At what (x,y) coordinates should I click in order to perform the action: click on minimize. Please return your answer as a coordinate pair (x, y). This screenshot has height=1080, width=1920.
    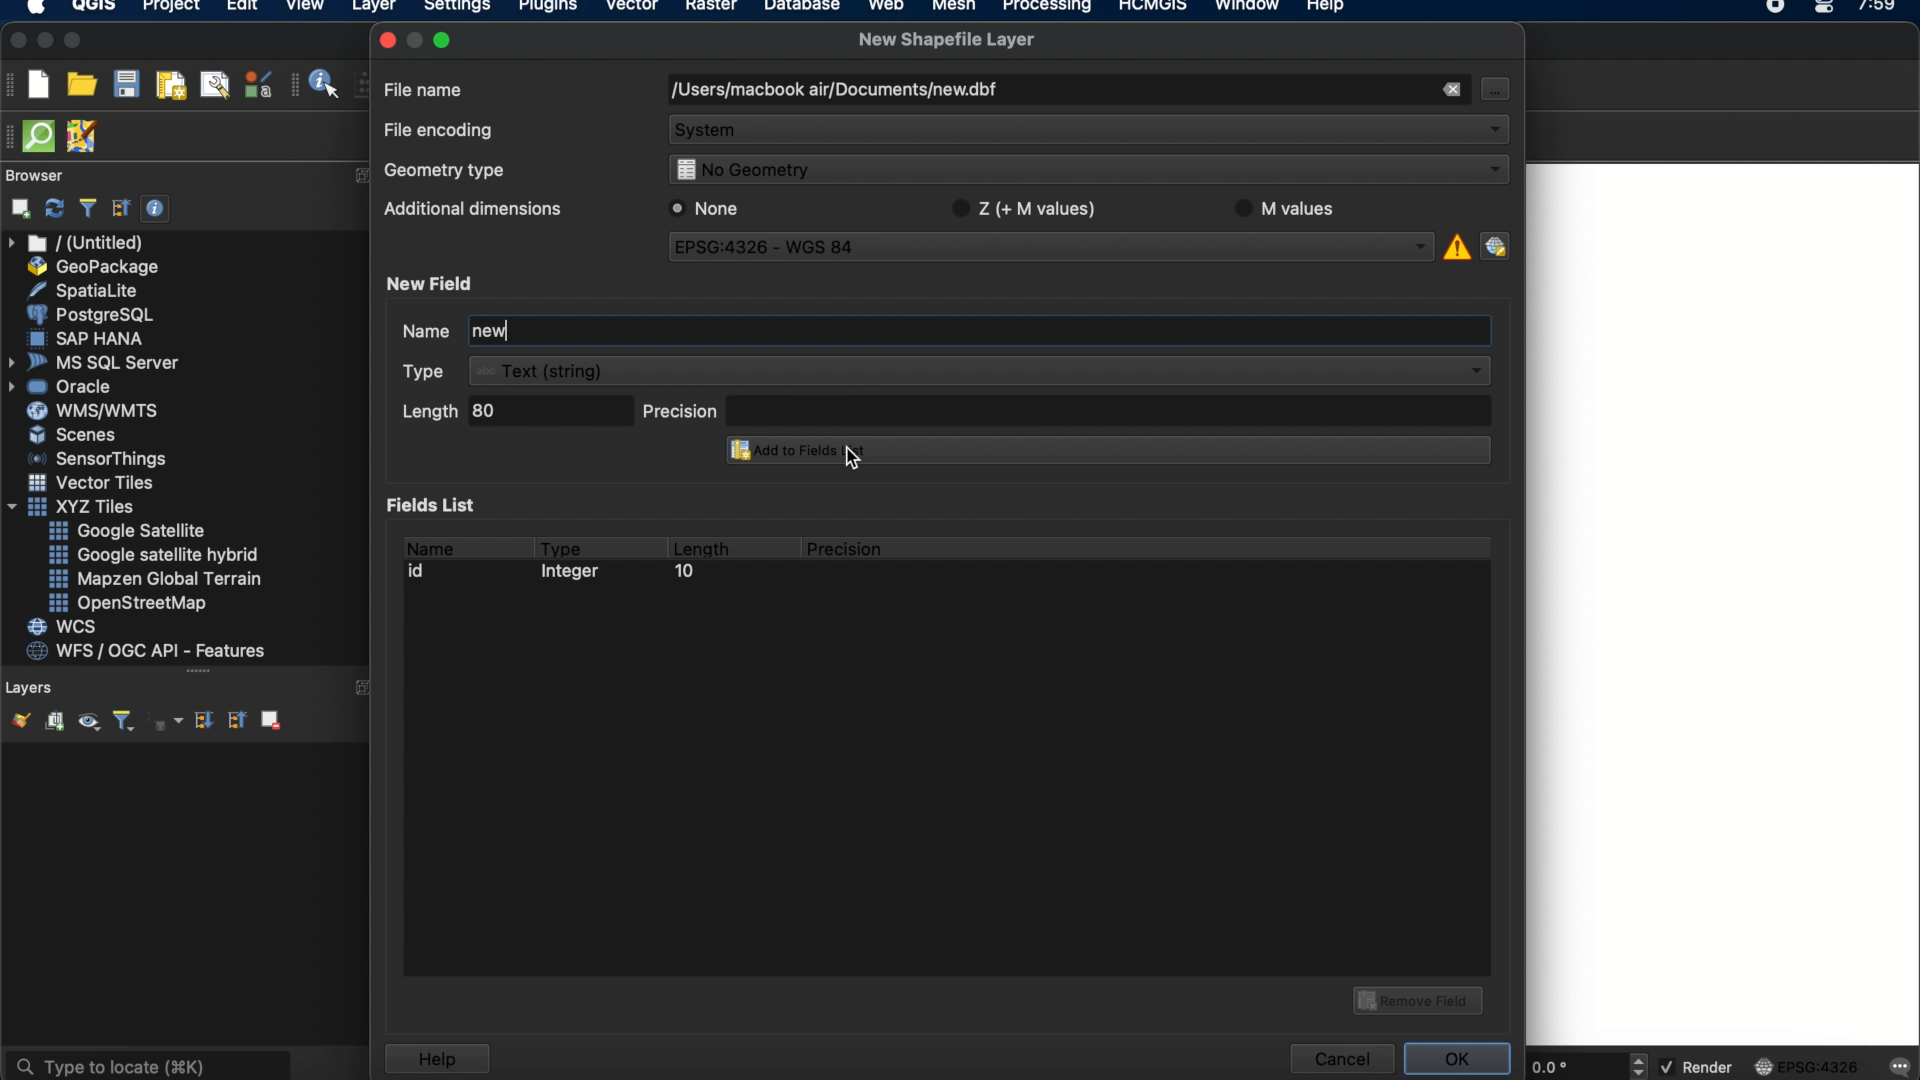
    Looking at the image, I should click on (45, 41).